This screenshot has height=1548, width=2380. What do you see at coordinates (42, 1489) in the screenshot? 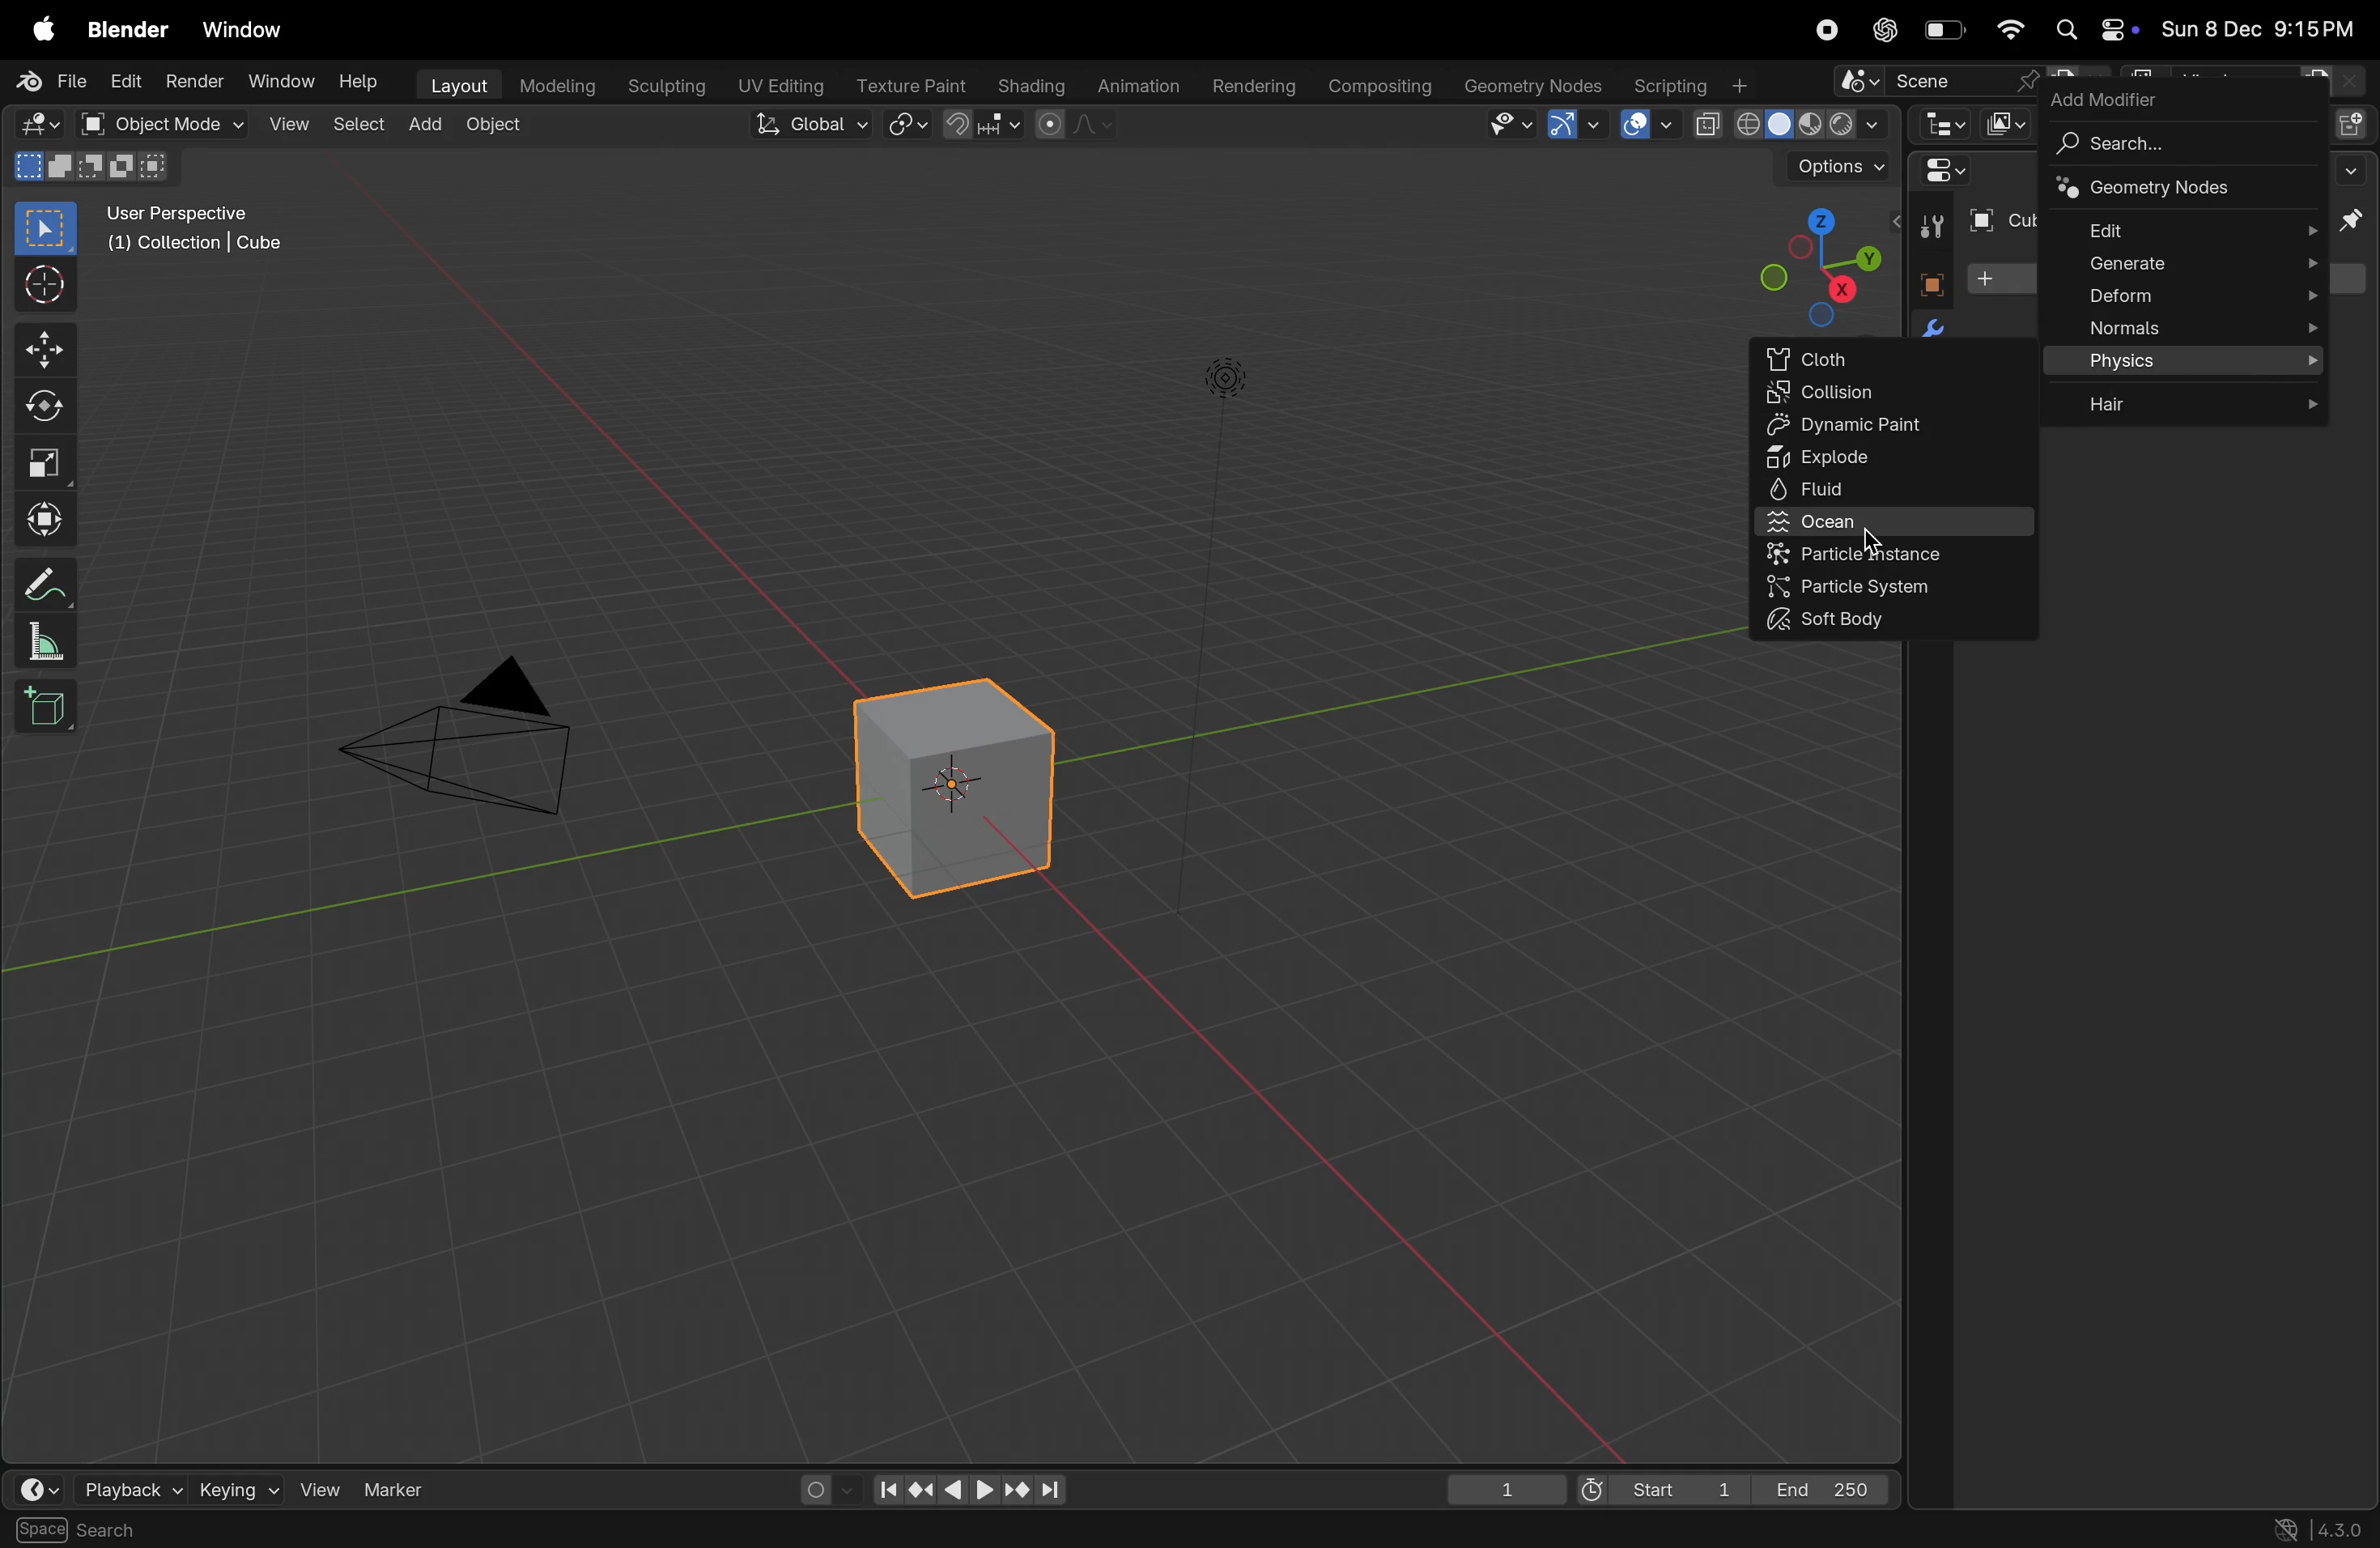
I see `editor type` at bounding box center [42, 1489].